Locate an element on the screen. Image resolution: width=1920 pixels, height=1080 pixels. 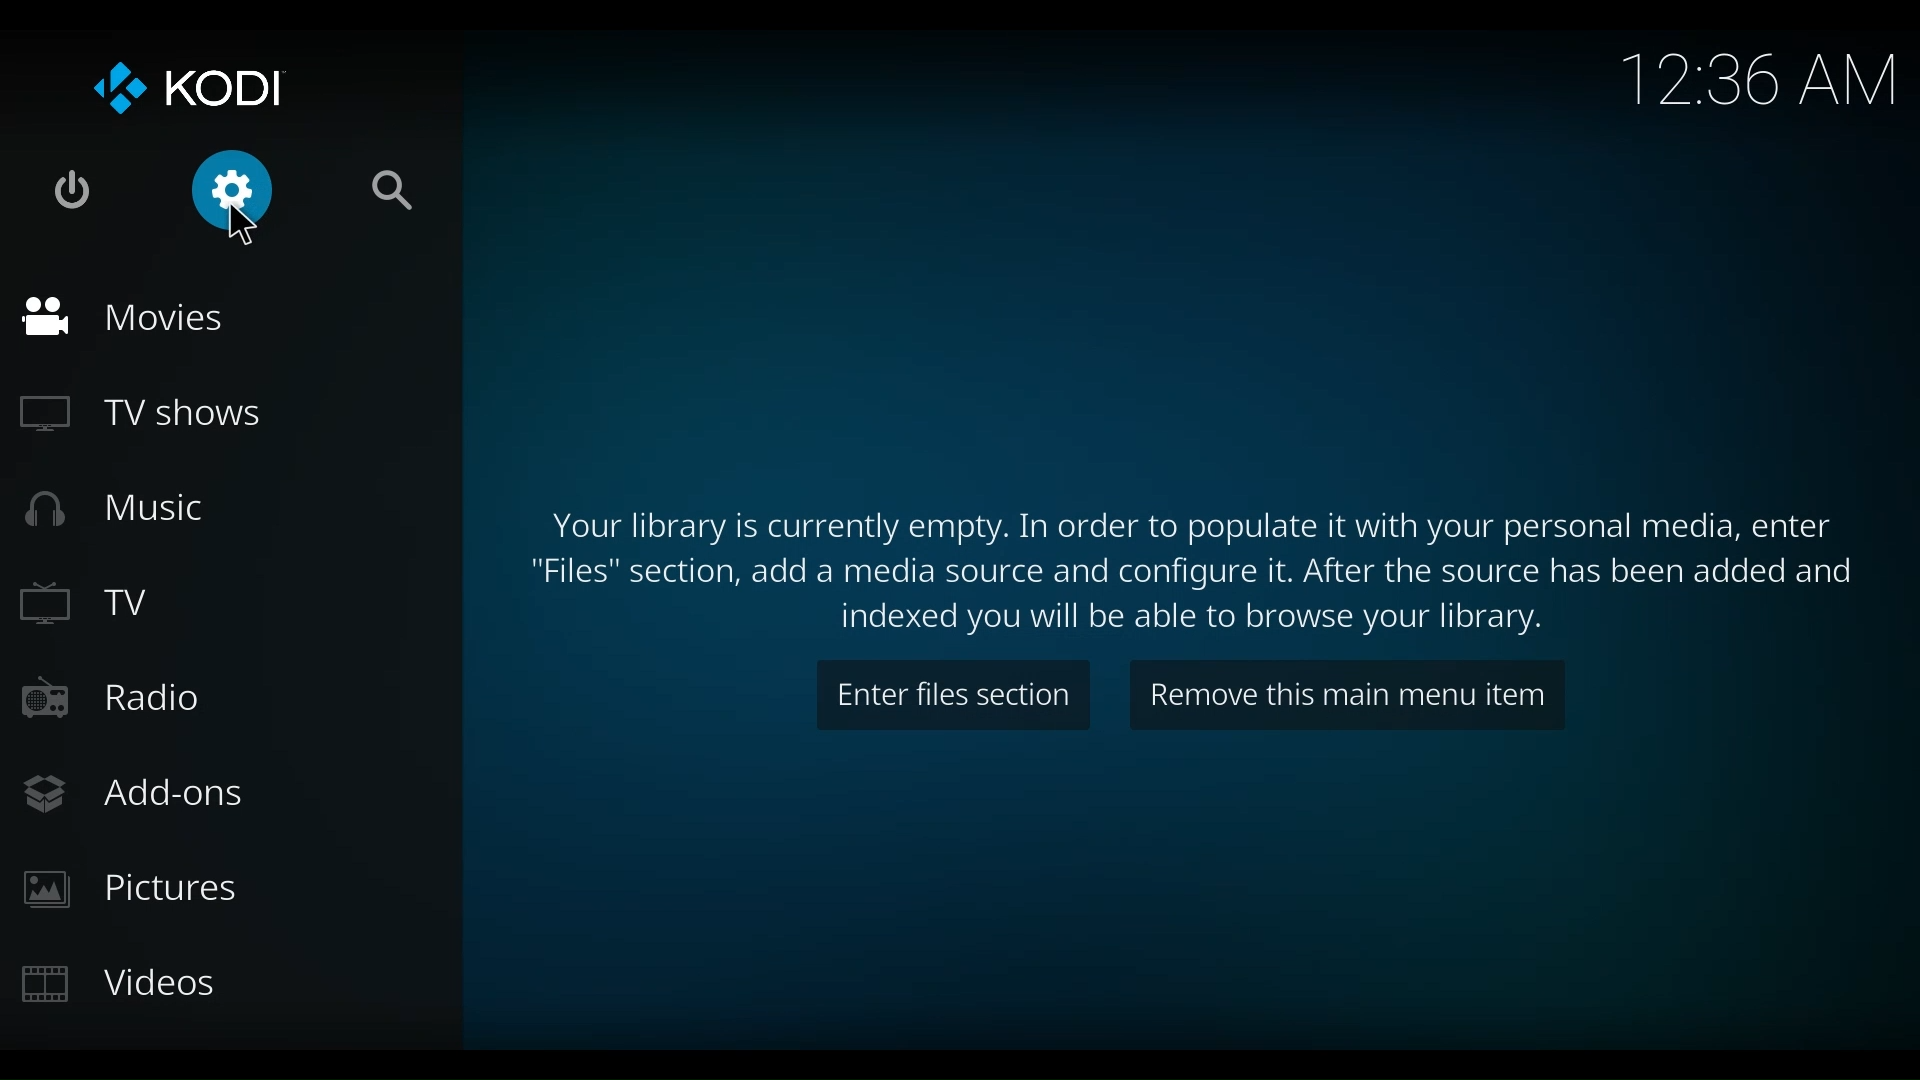
Time is located at coordinates (1757, 75).